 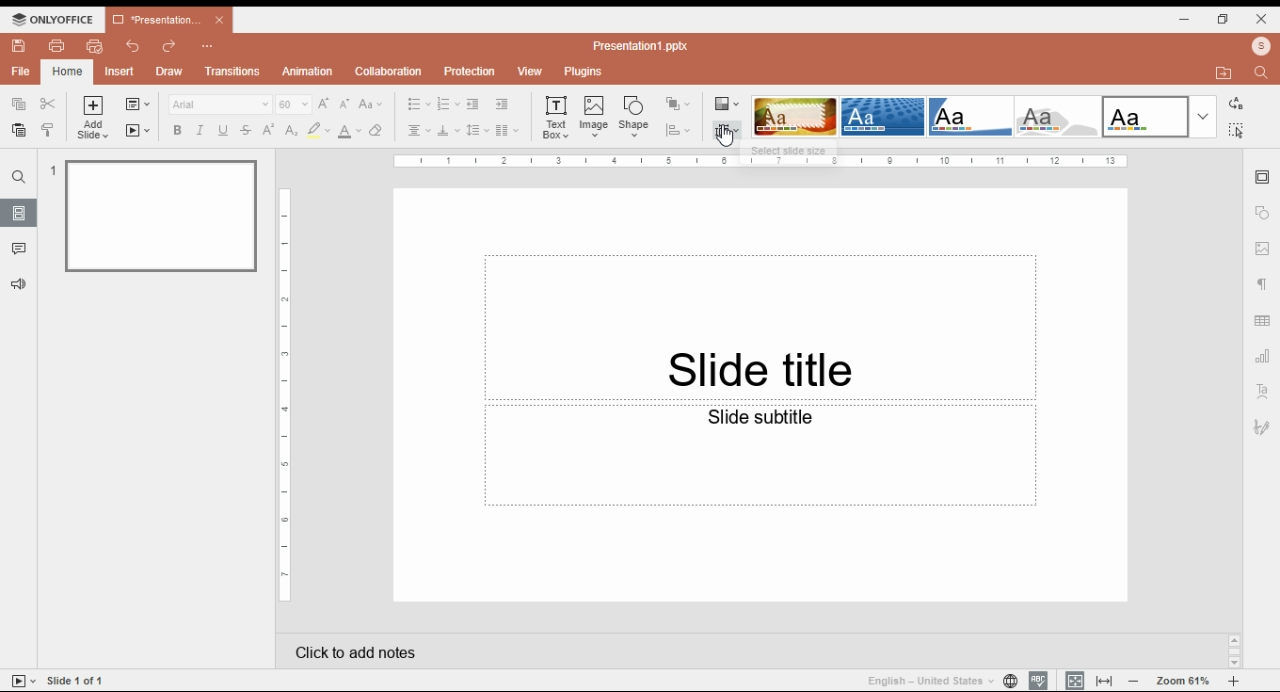 I want to click on slide them option, so click(x=883, y=116).